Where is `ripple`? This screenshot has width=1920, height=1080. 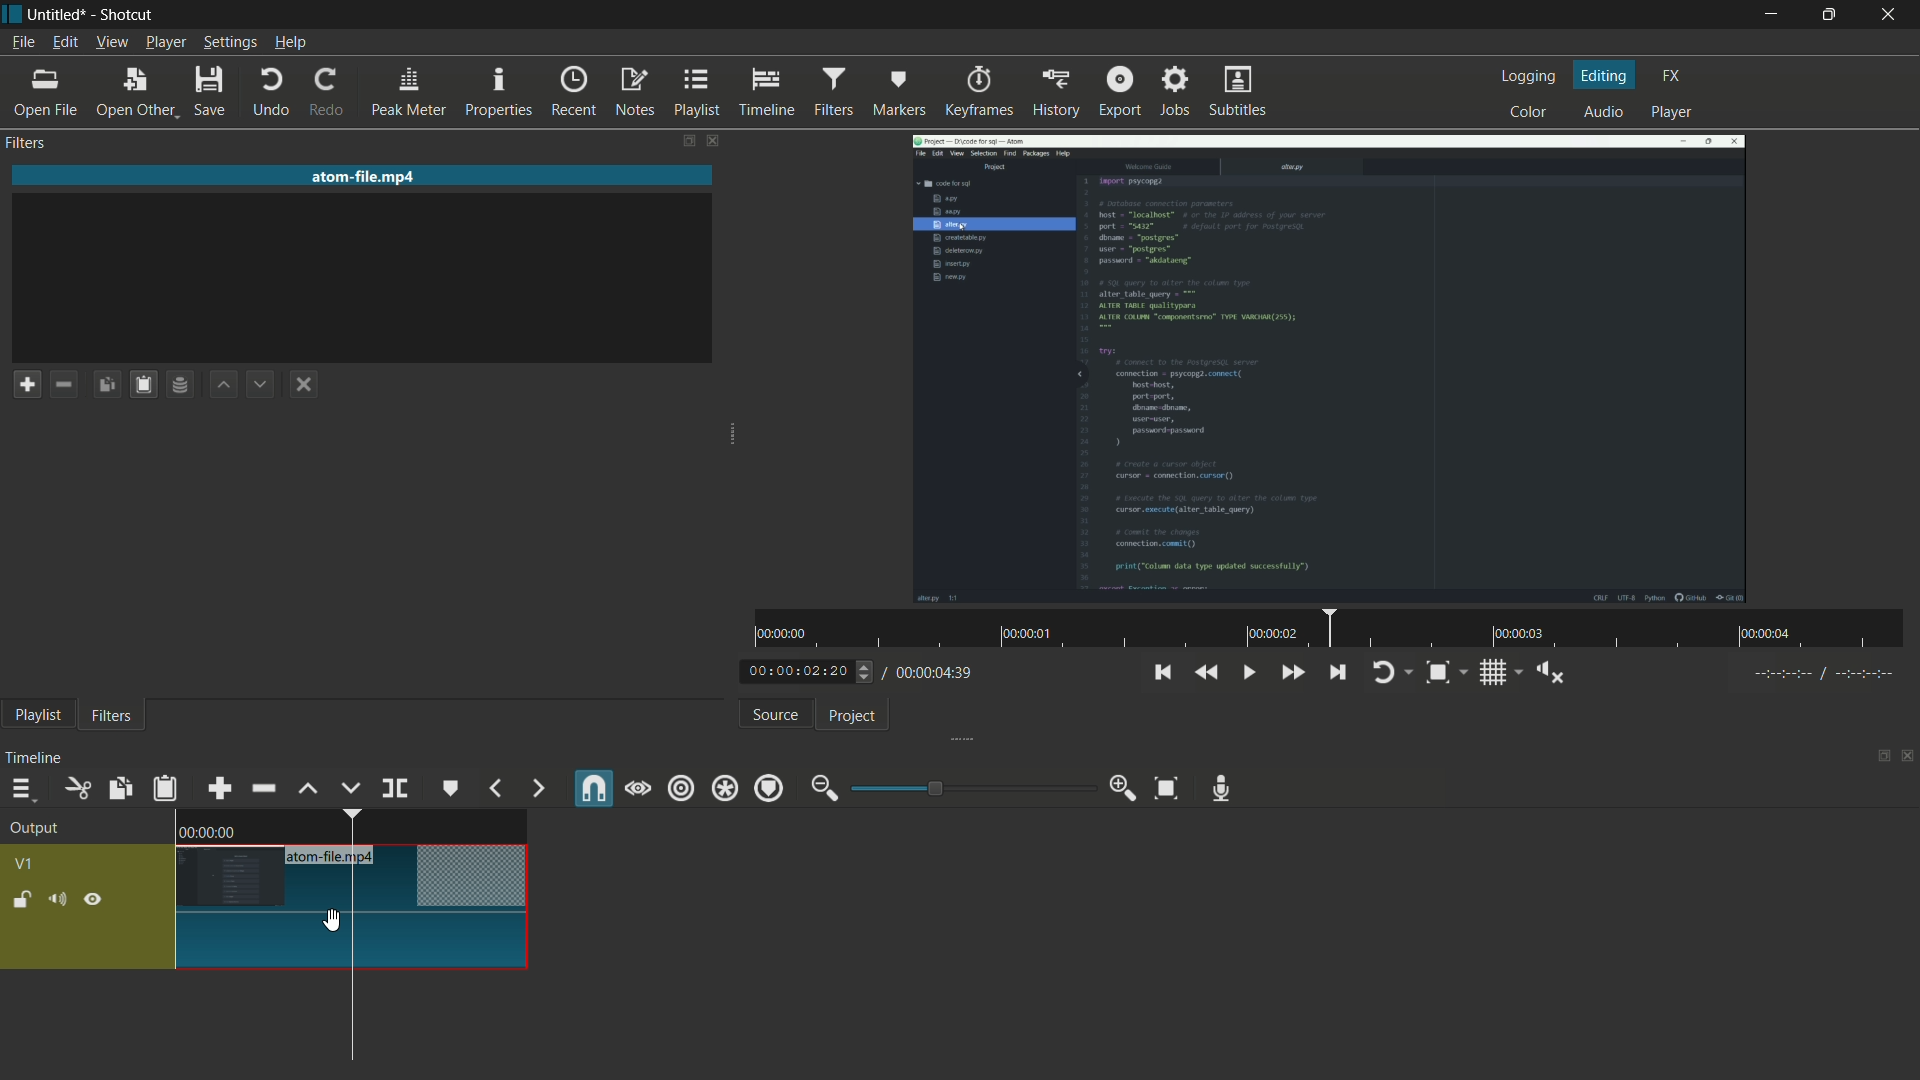
ripple is located at coordinates (681, 789).